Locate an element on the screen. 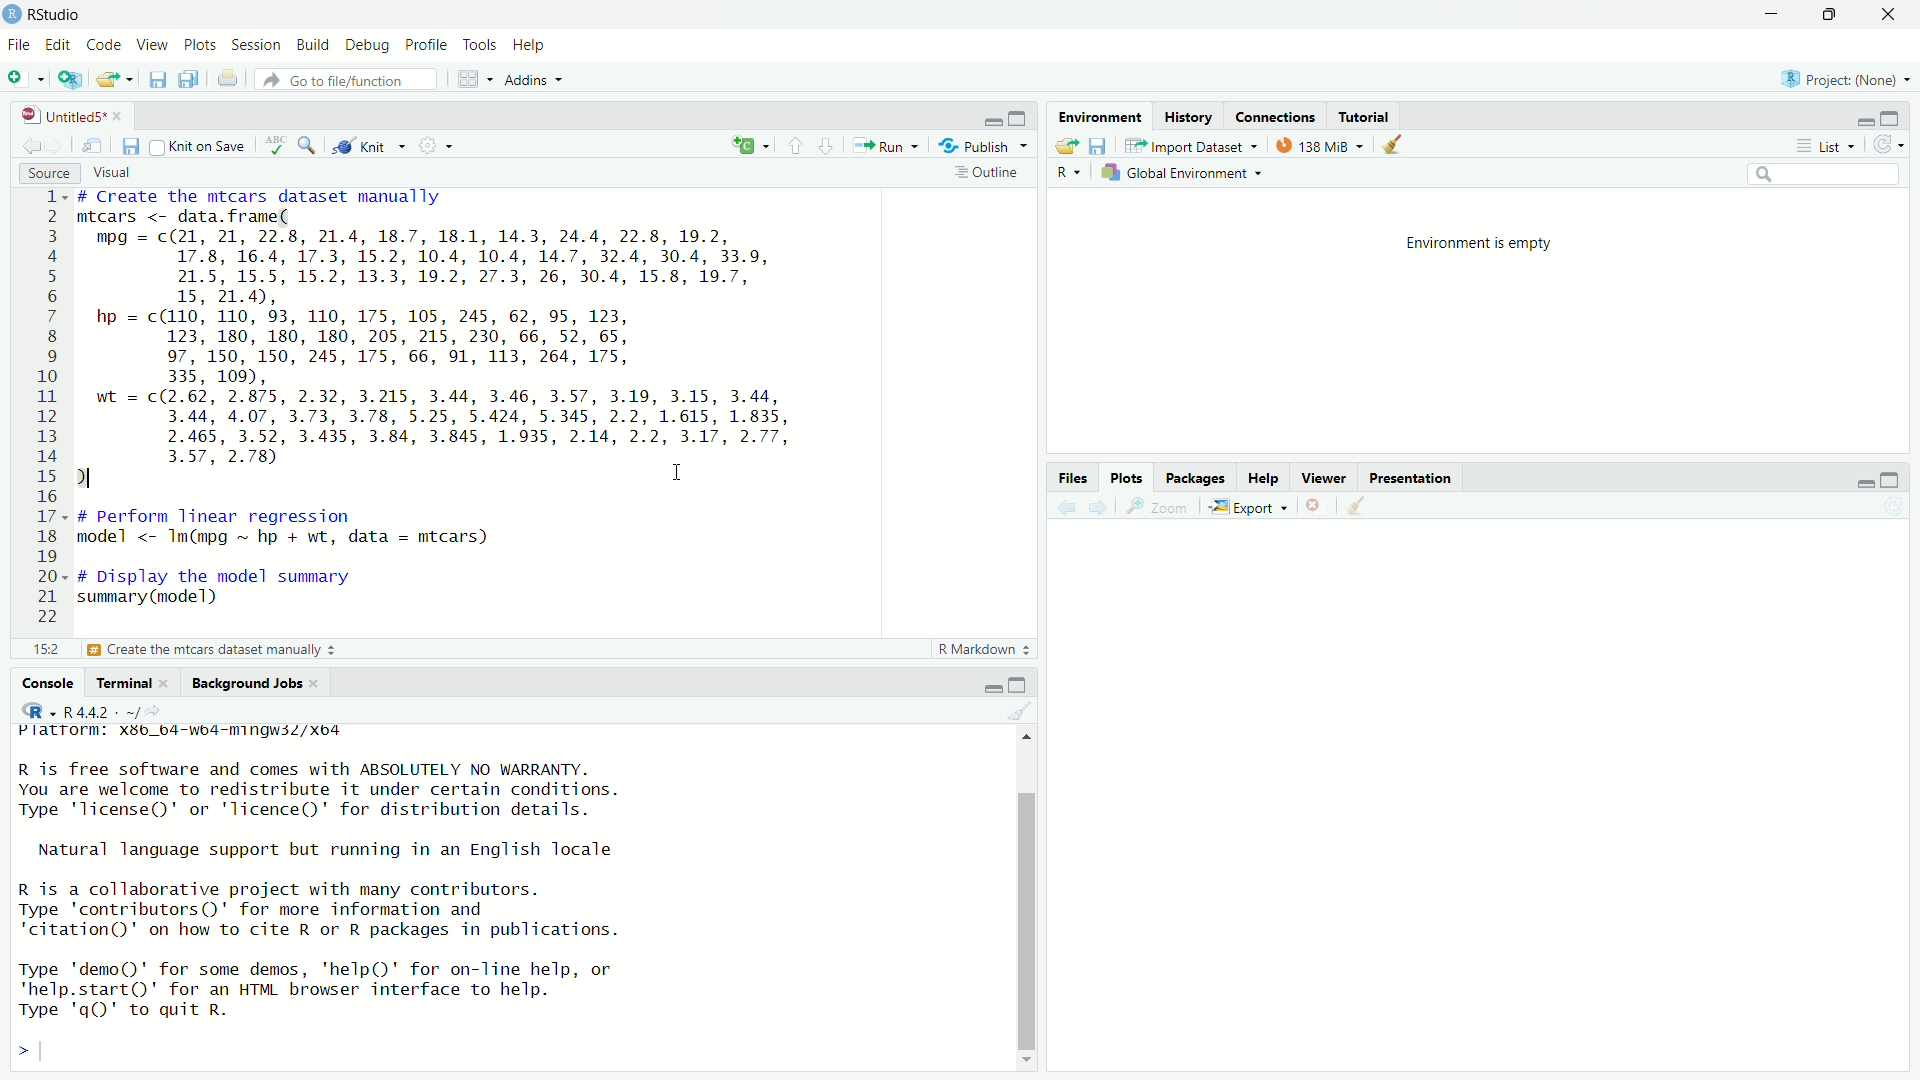 The image size is (1920, 1080). minimize is located at coordinates (989, 123).